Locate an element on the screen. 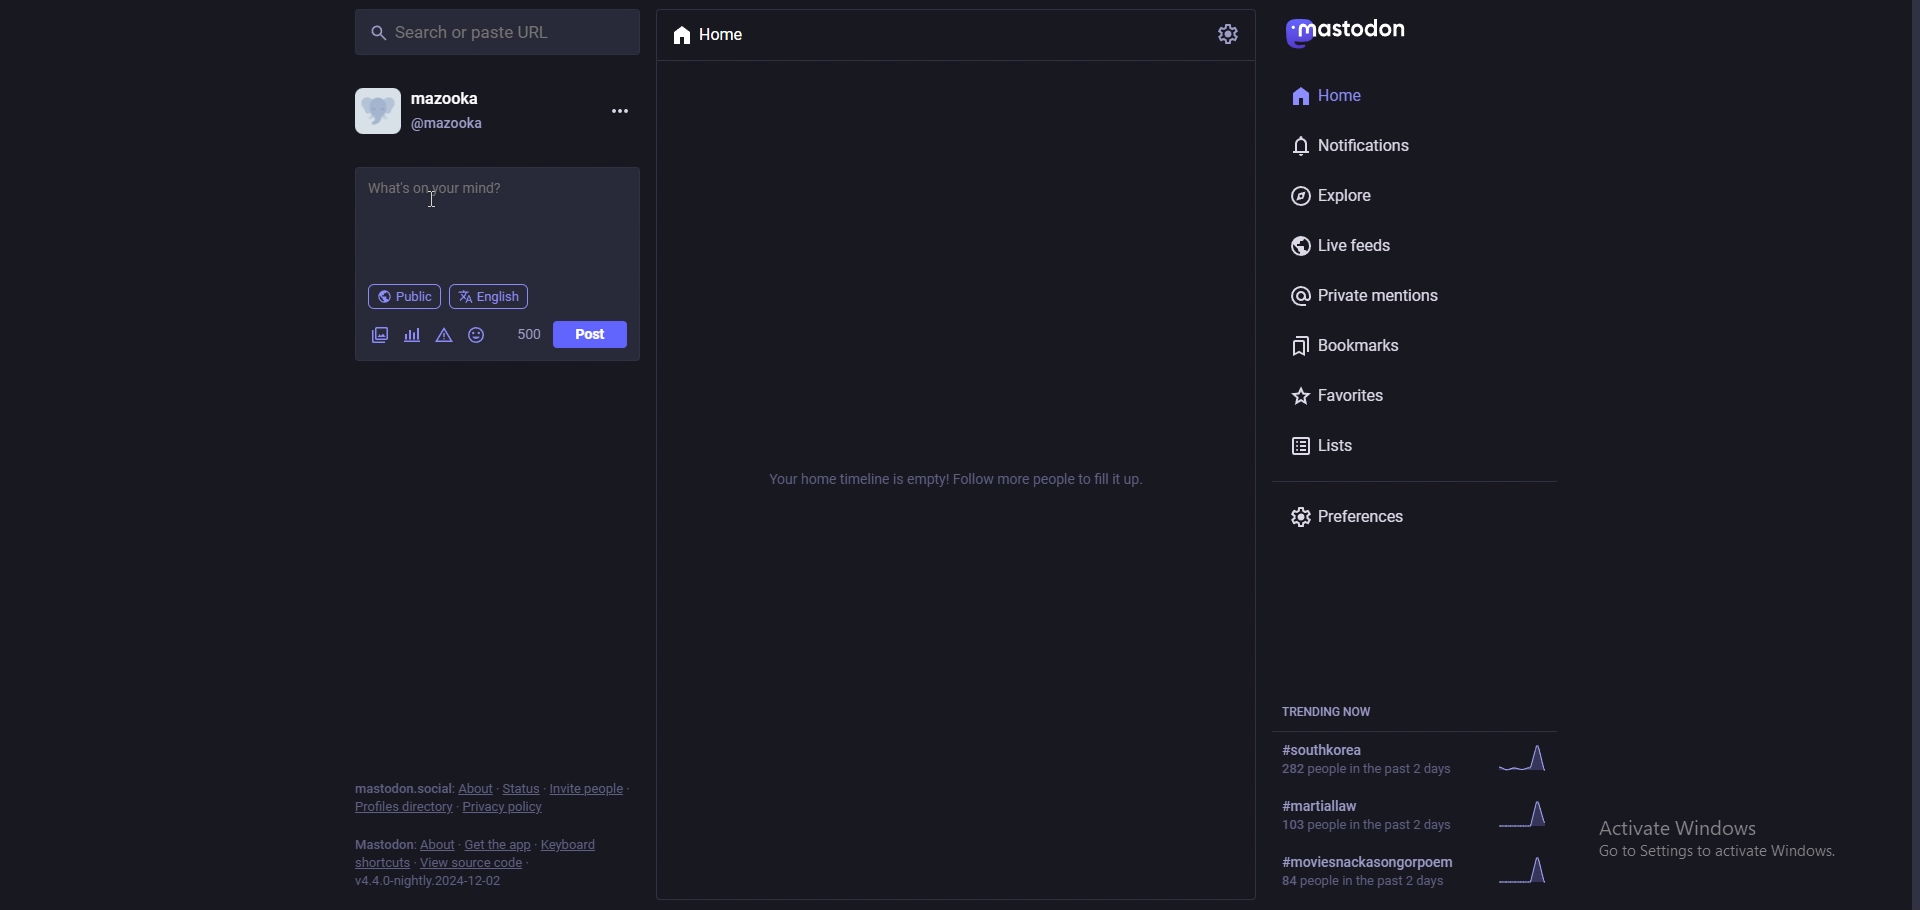  info is located at coordinates (962, 480).